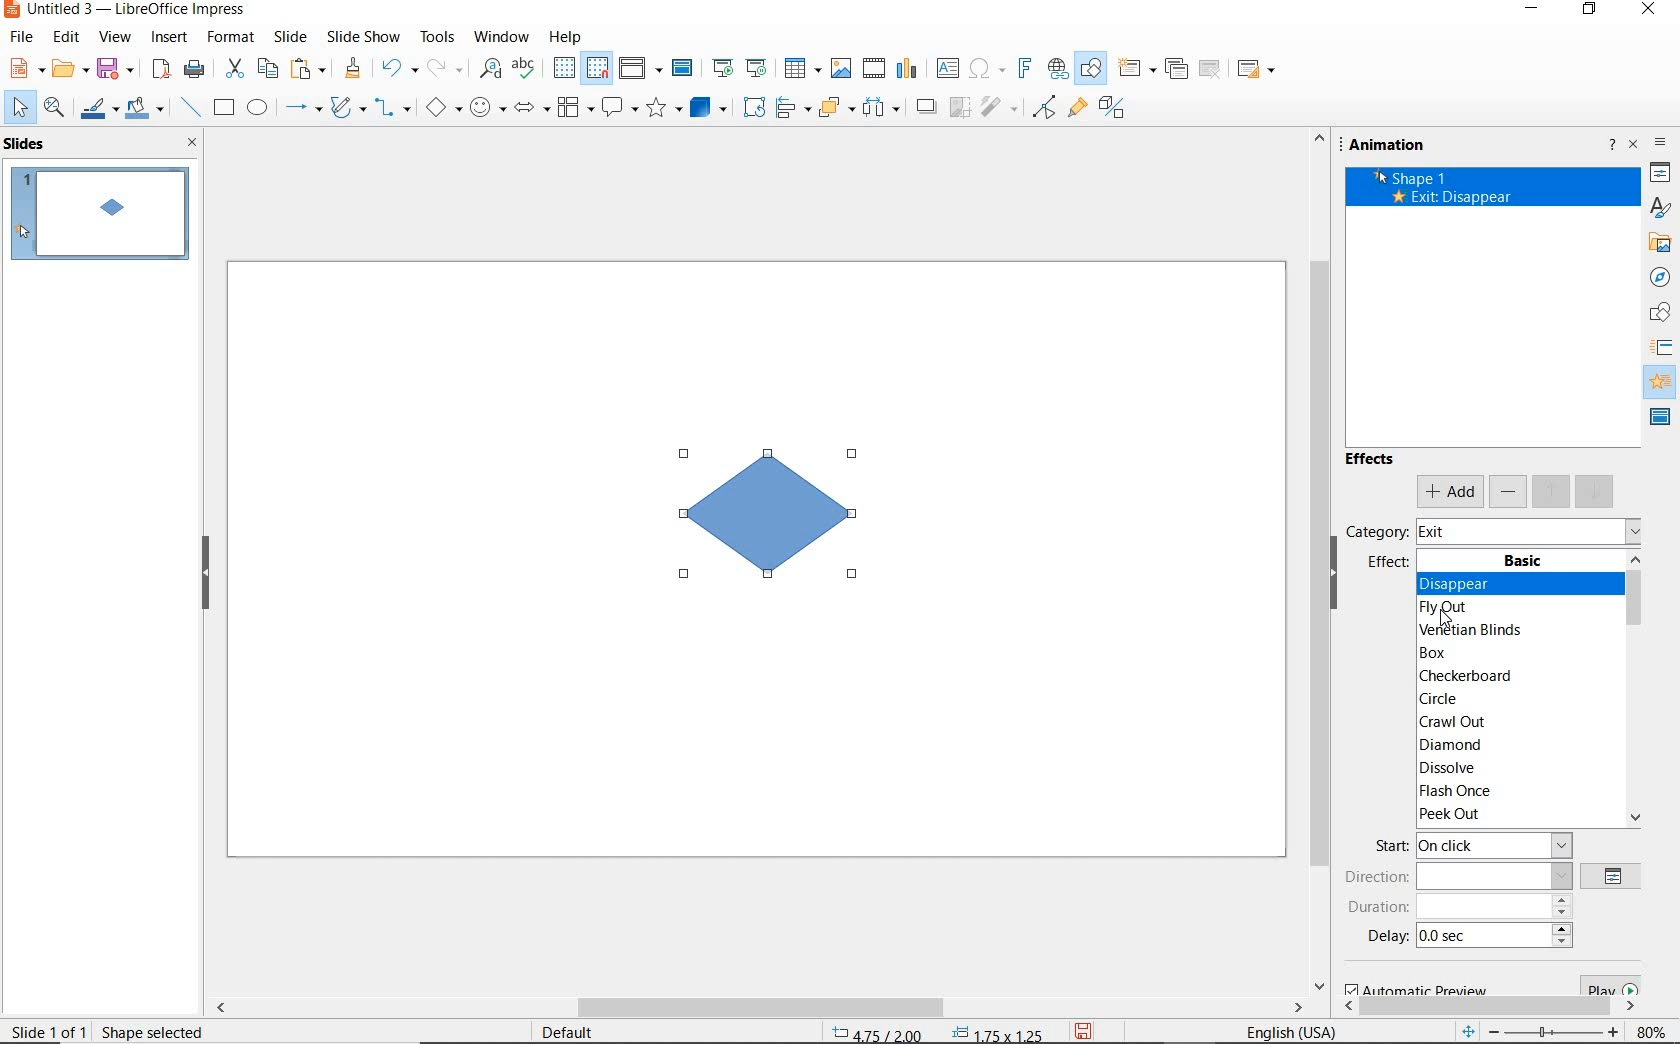 This screenshot has height=1044, width=1680. What do you see at coordinates (875, 71) in the screenshot?
I see `insert audio or video` at bounding box center [875, 71].